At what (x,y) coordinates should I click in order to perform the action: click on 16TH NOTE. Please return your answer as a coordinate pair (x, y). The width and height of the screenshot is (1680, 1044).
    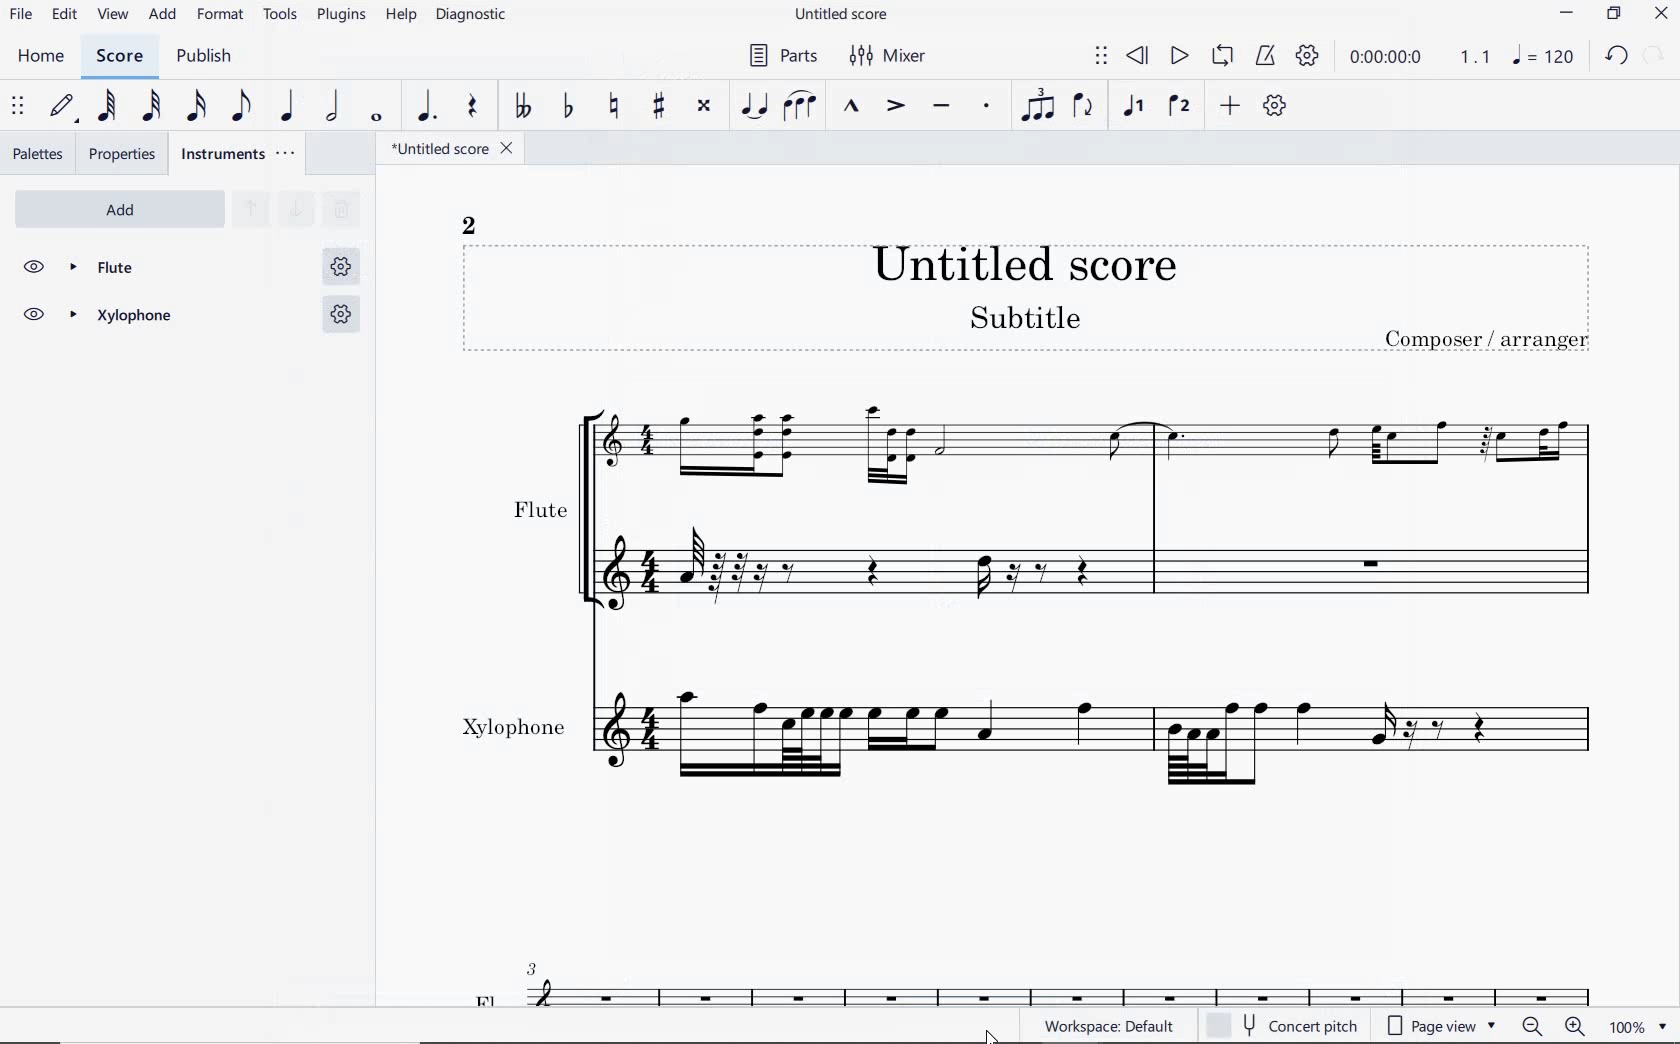
    Looking at the image, I should click on (196, 105).